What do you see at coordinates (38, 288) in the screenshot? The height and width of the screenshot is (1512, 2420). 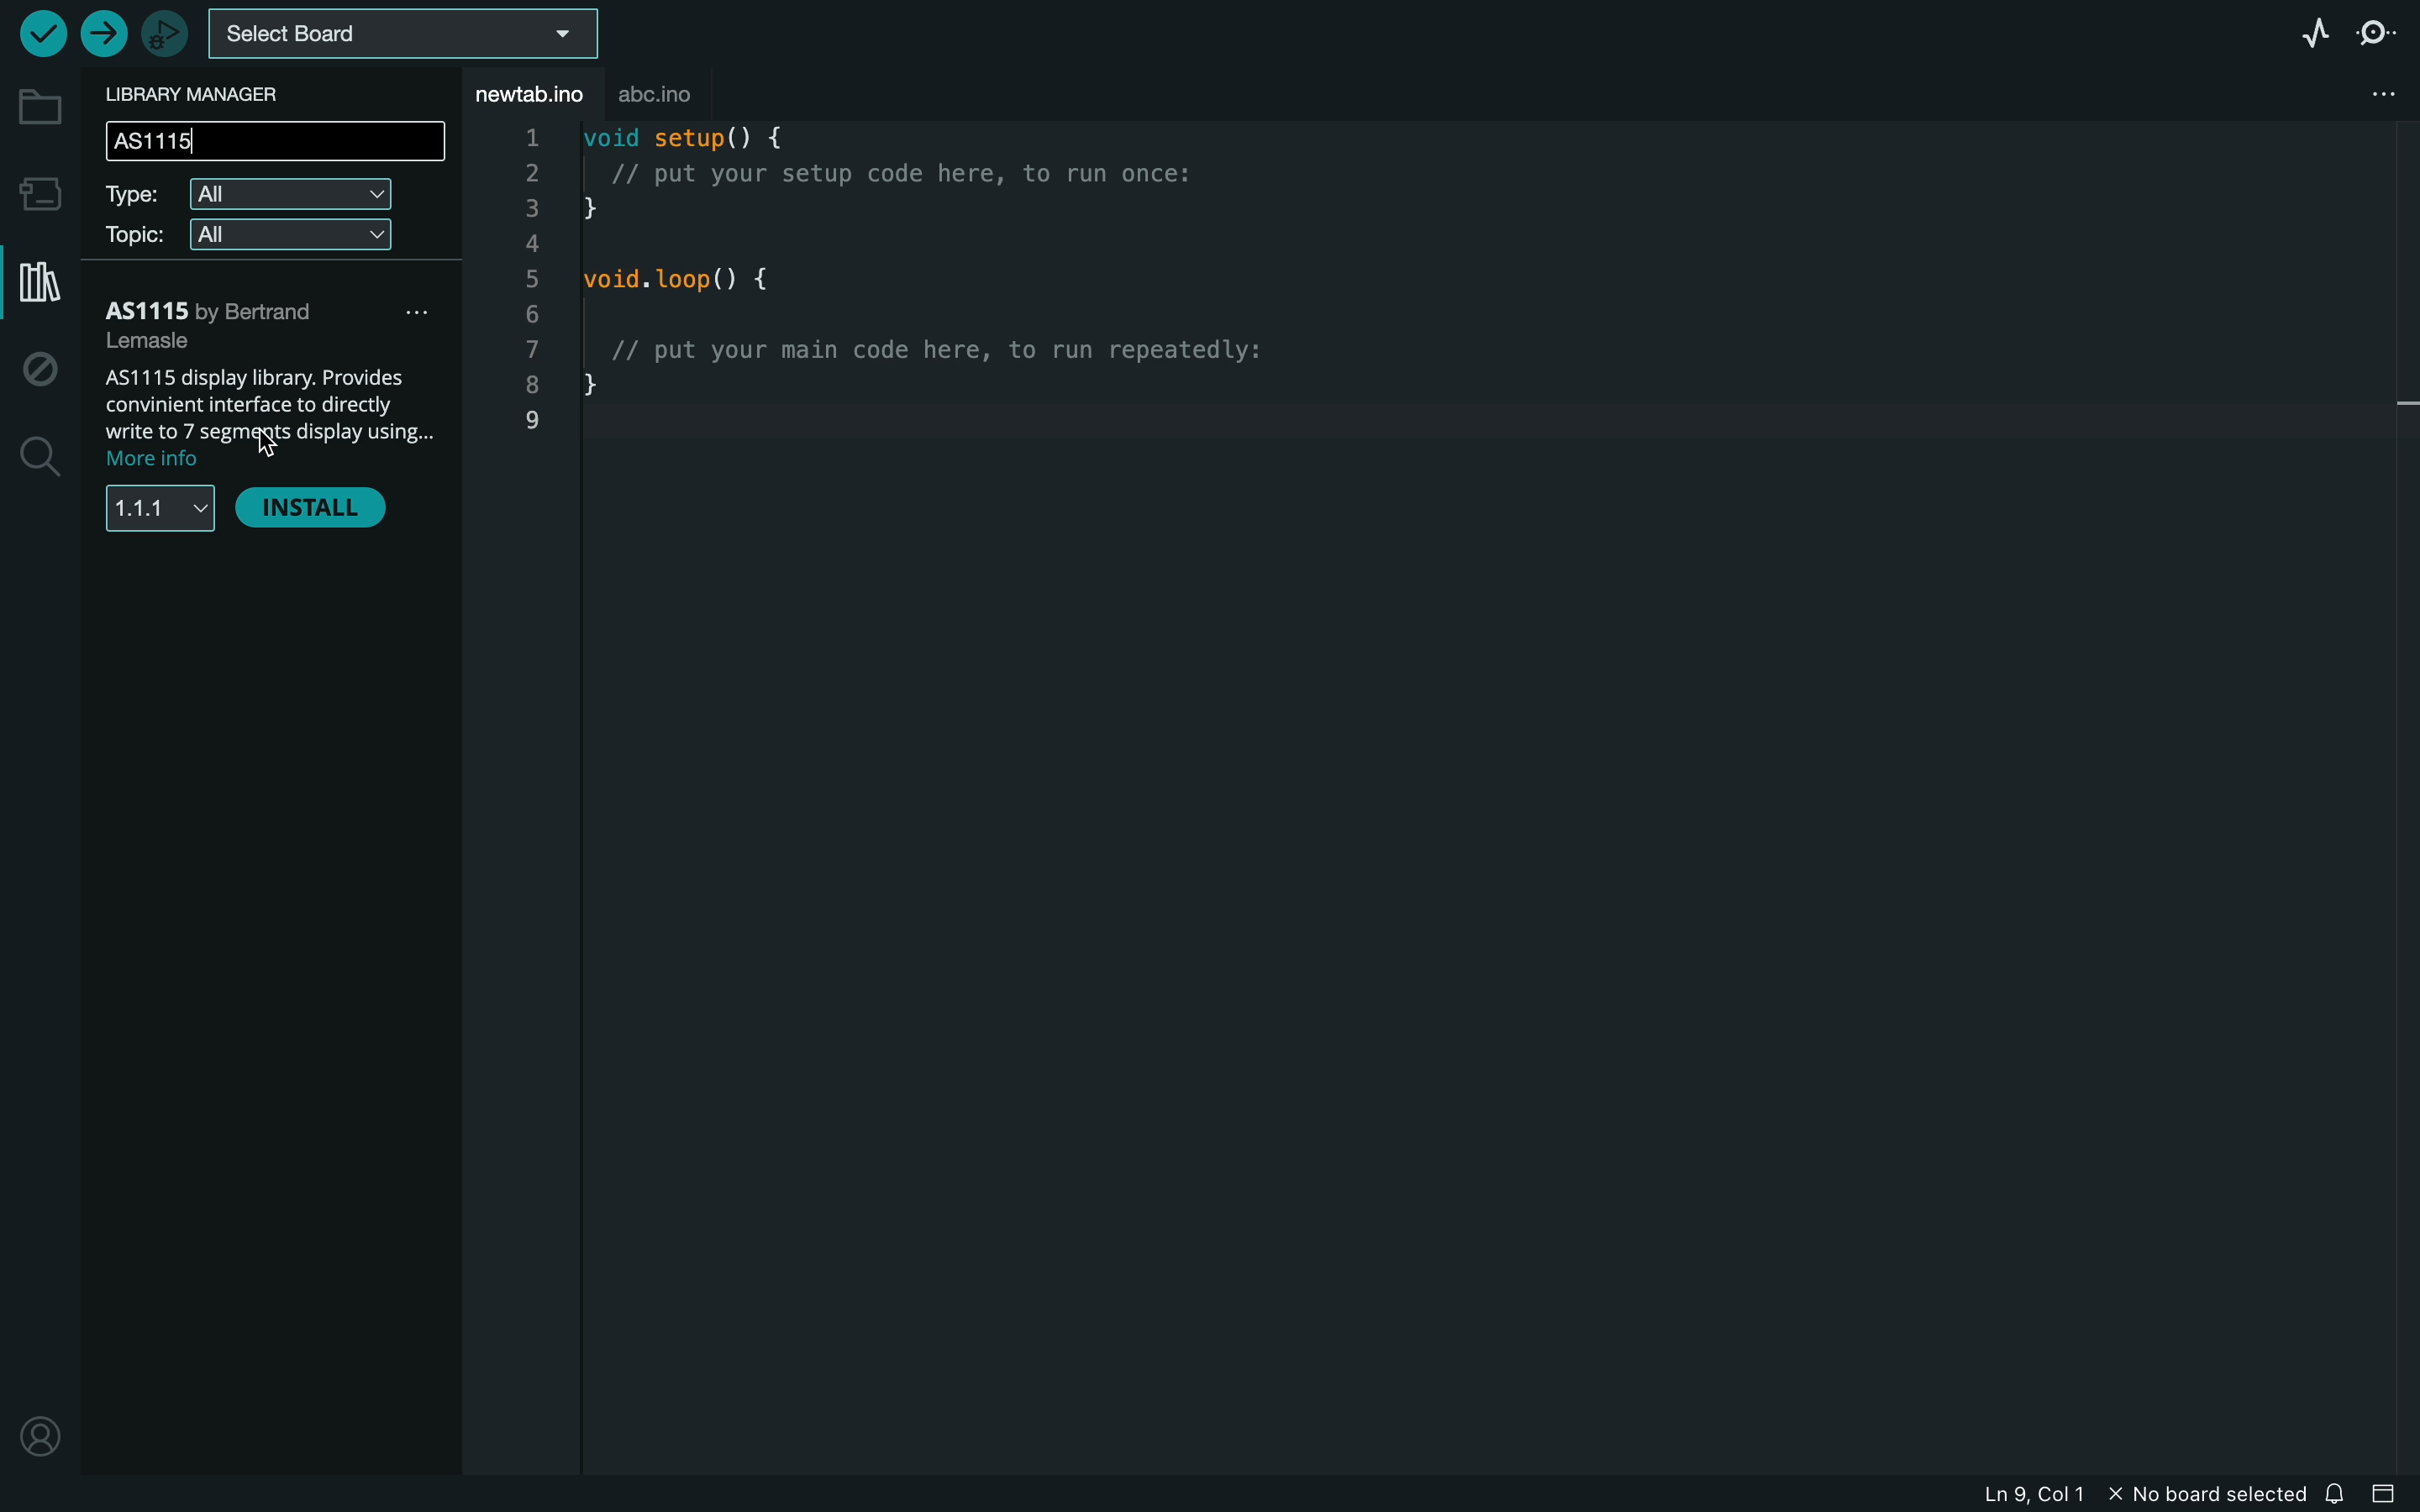 I see `library manager` at bounding box center [38, 288].